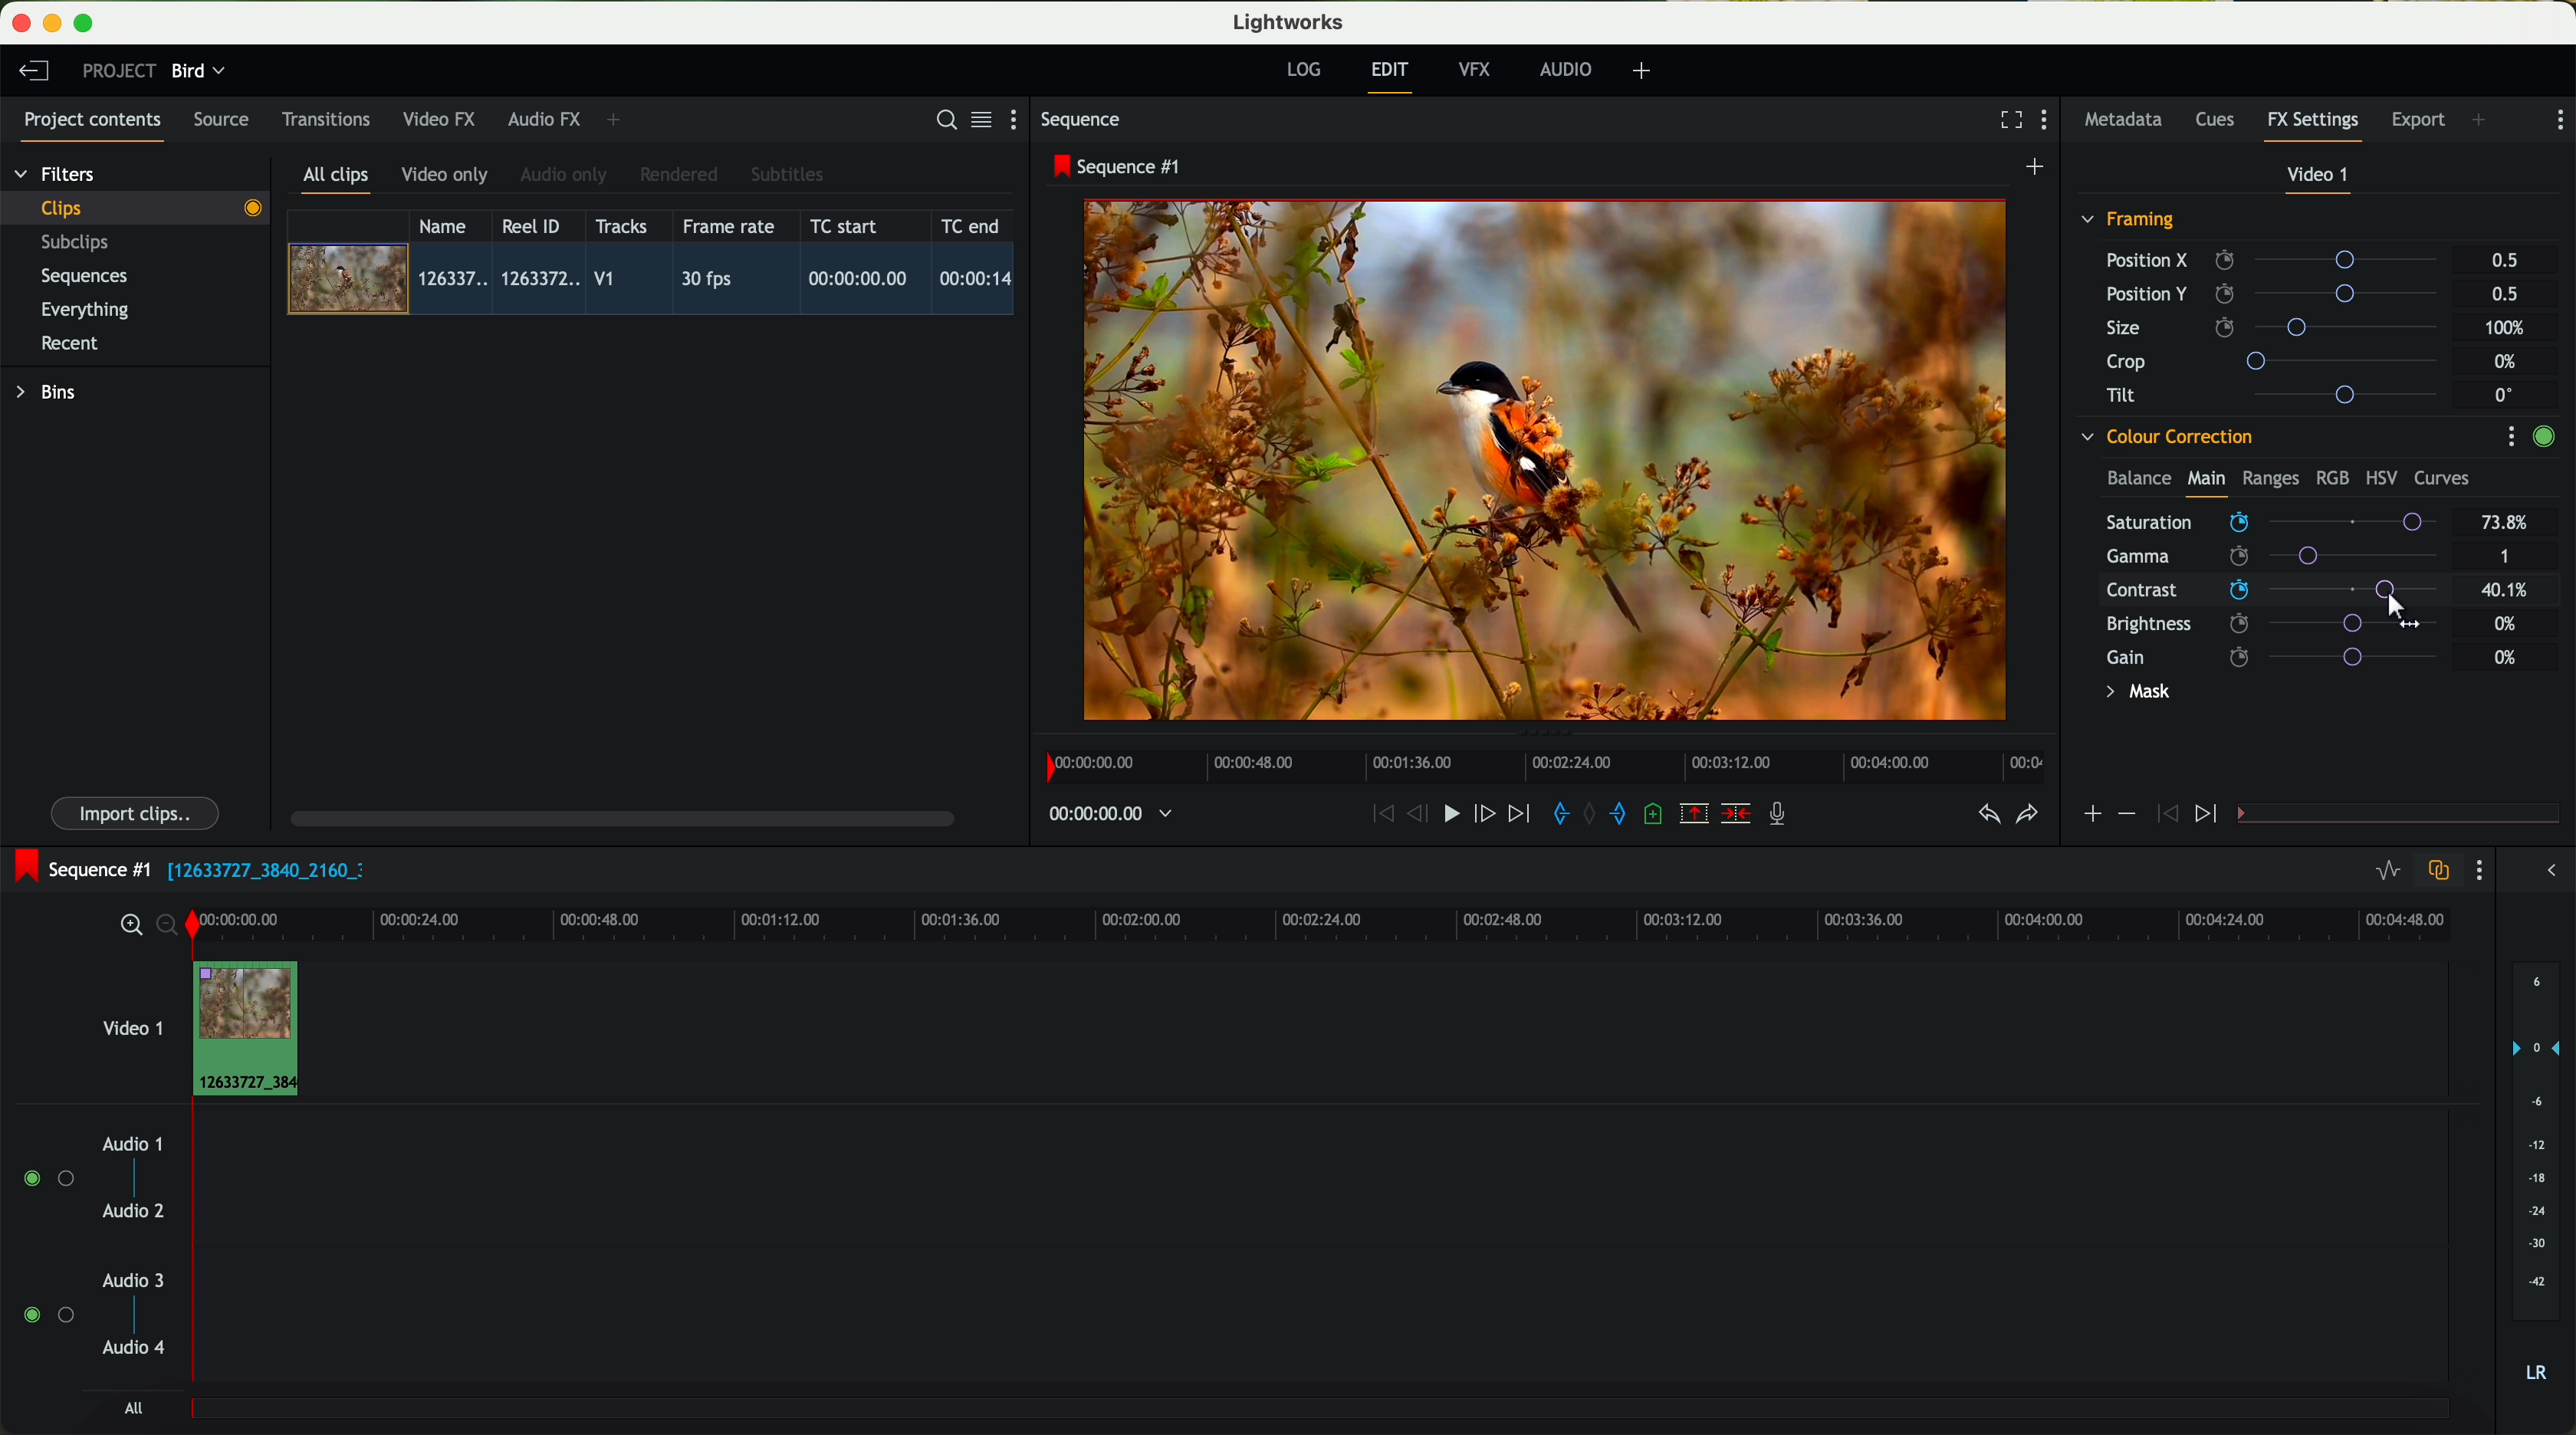 This screenshot has width=2576, height=1435. What do you see at coordinates (2331, 476) in the screenshot?
I see `RGB` at bounding box center [2331, 476].